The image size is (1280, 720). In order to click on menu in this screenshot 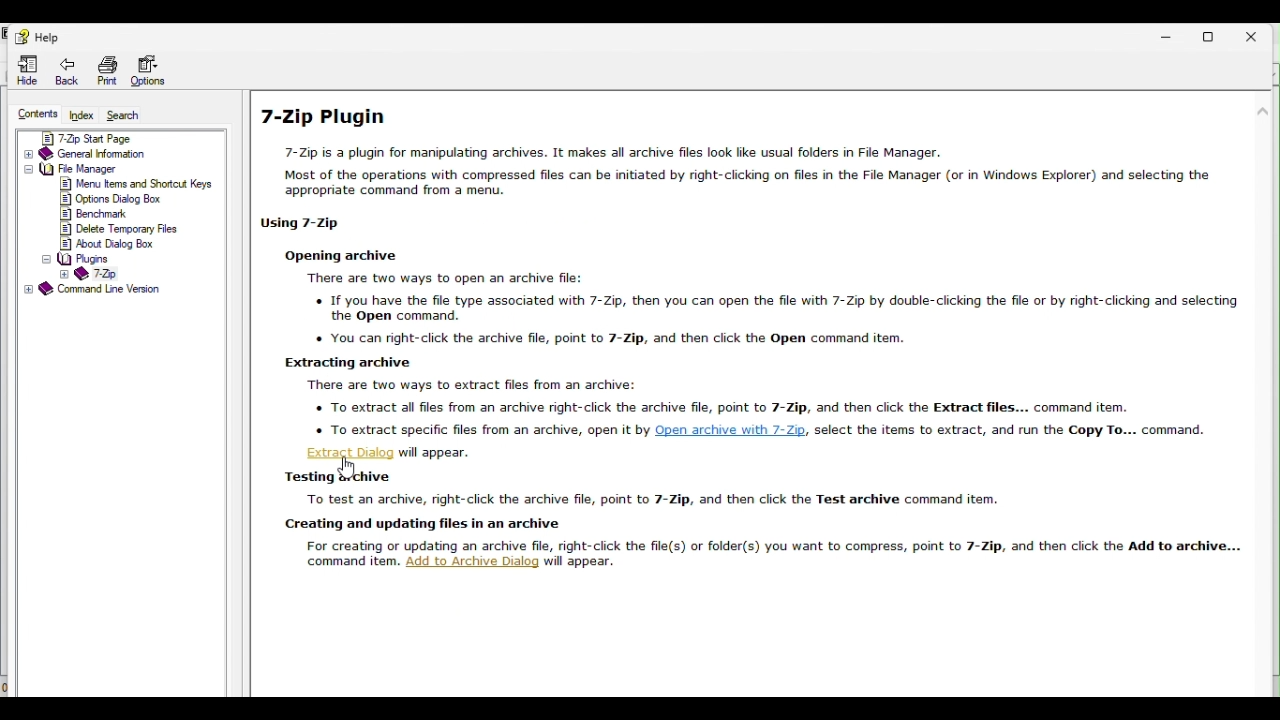, I will do `click(138, 184)`.